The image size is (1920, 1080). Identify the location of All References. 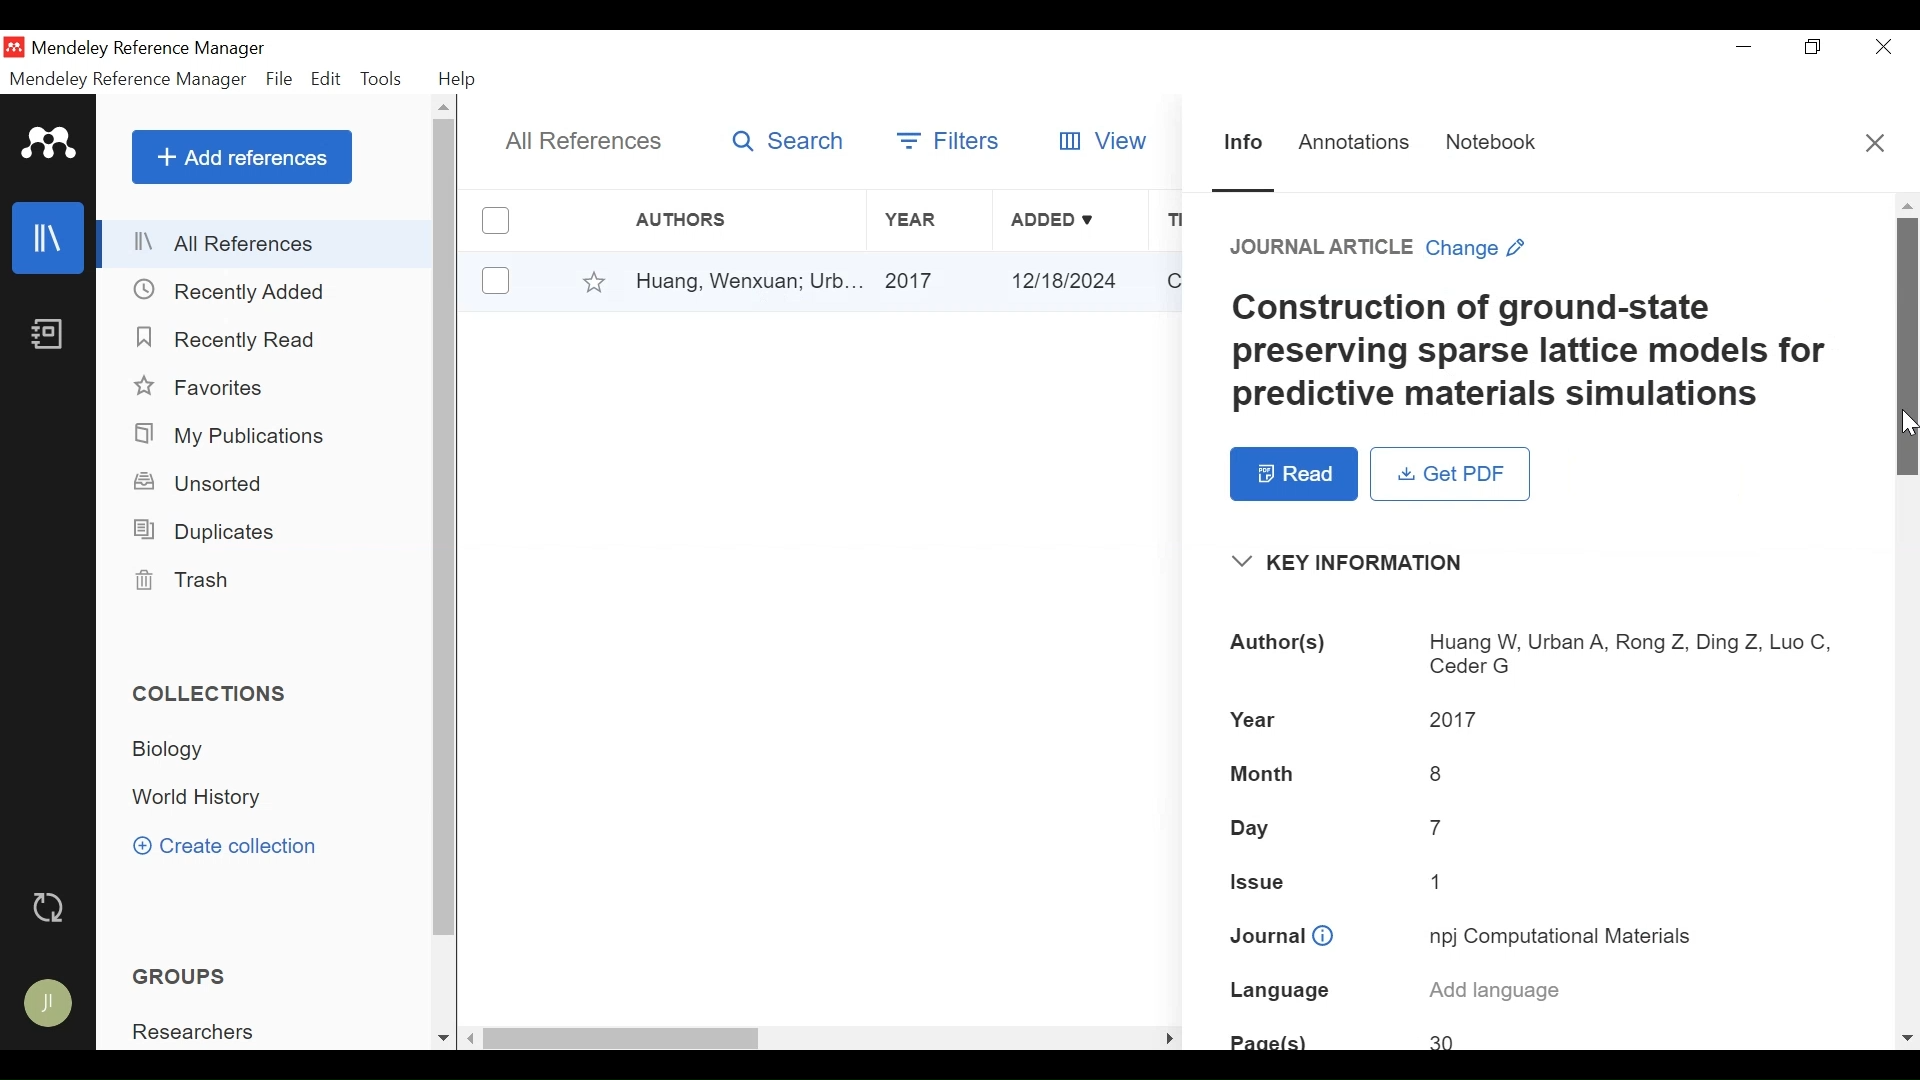
(586, 143).